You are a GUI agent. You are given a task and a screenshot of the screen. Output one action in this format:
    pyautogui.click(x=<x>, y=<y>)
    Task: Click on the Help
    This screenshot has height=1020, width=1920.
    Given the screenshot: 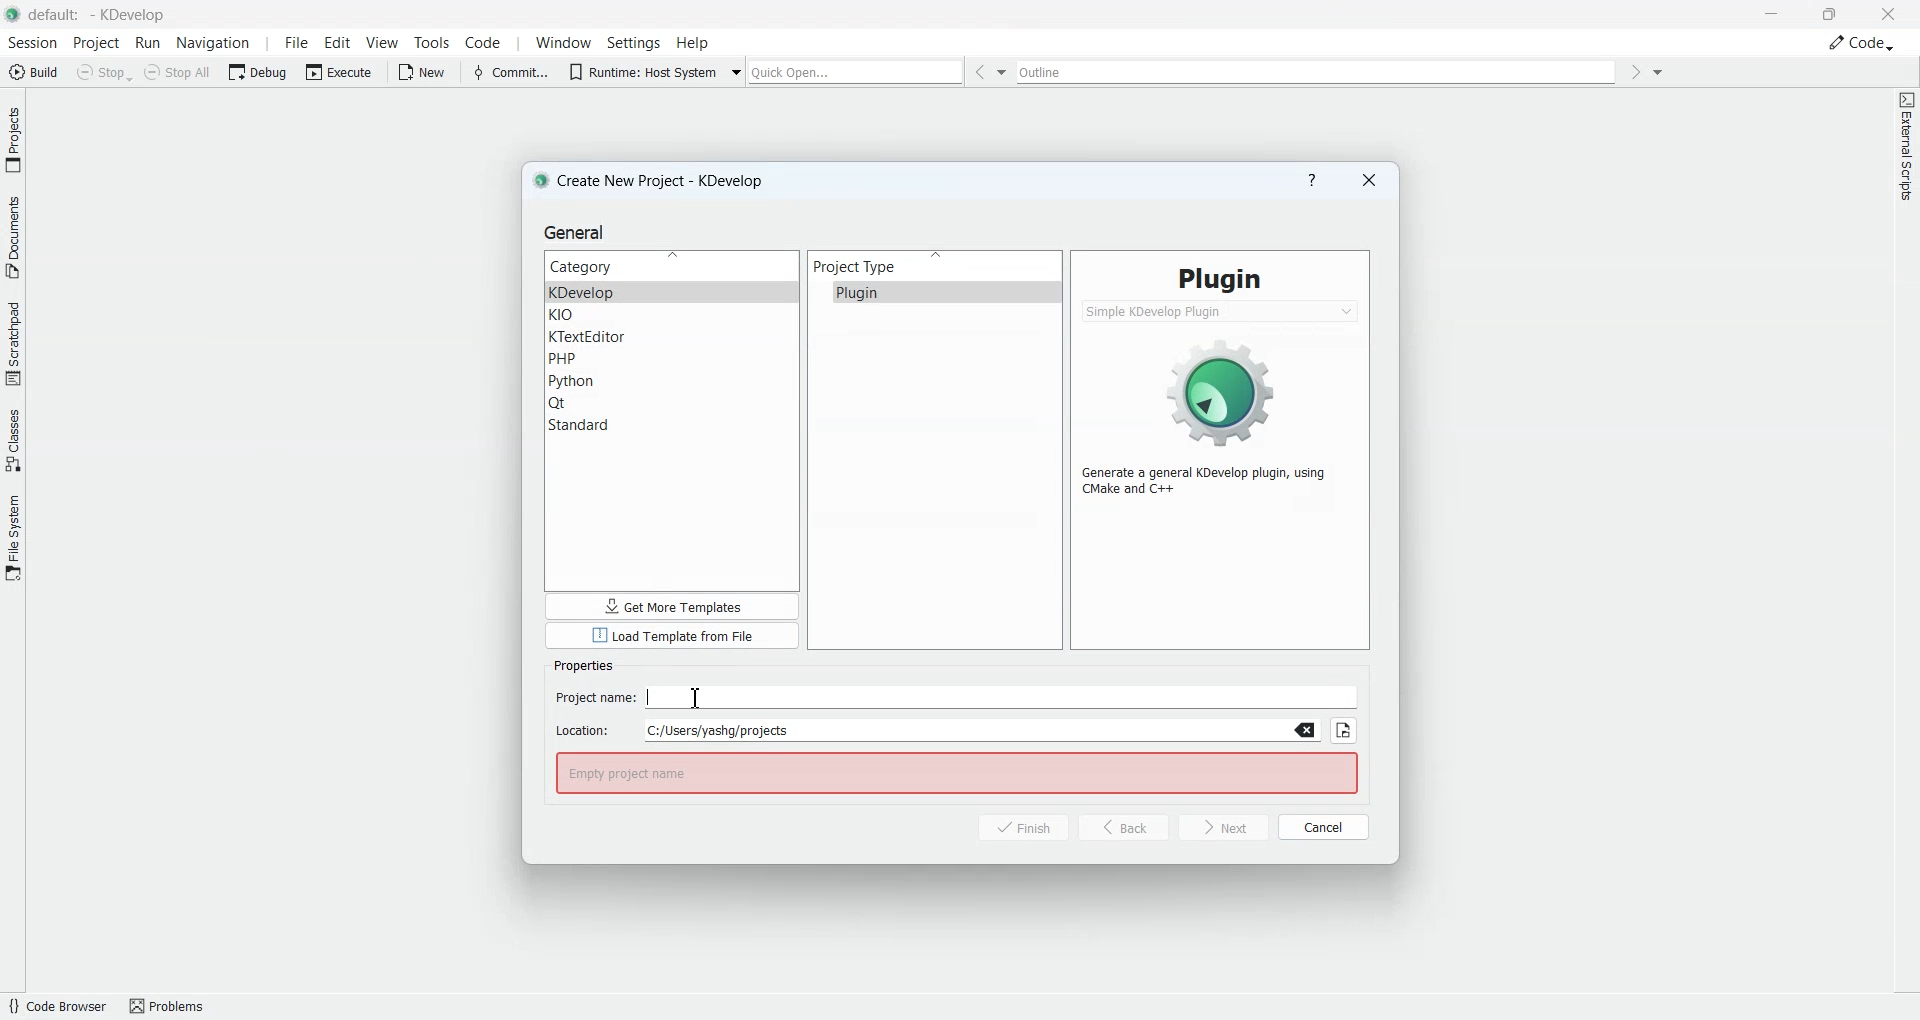 What is the action you would take?
    pyautogui.click(x=693, y=42)
    